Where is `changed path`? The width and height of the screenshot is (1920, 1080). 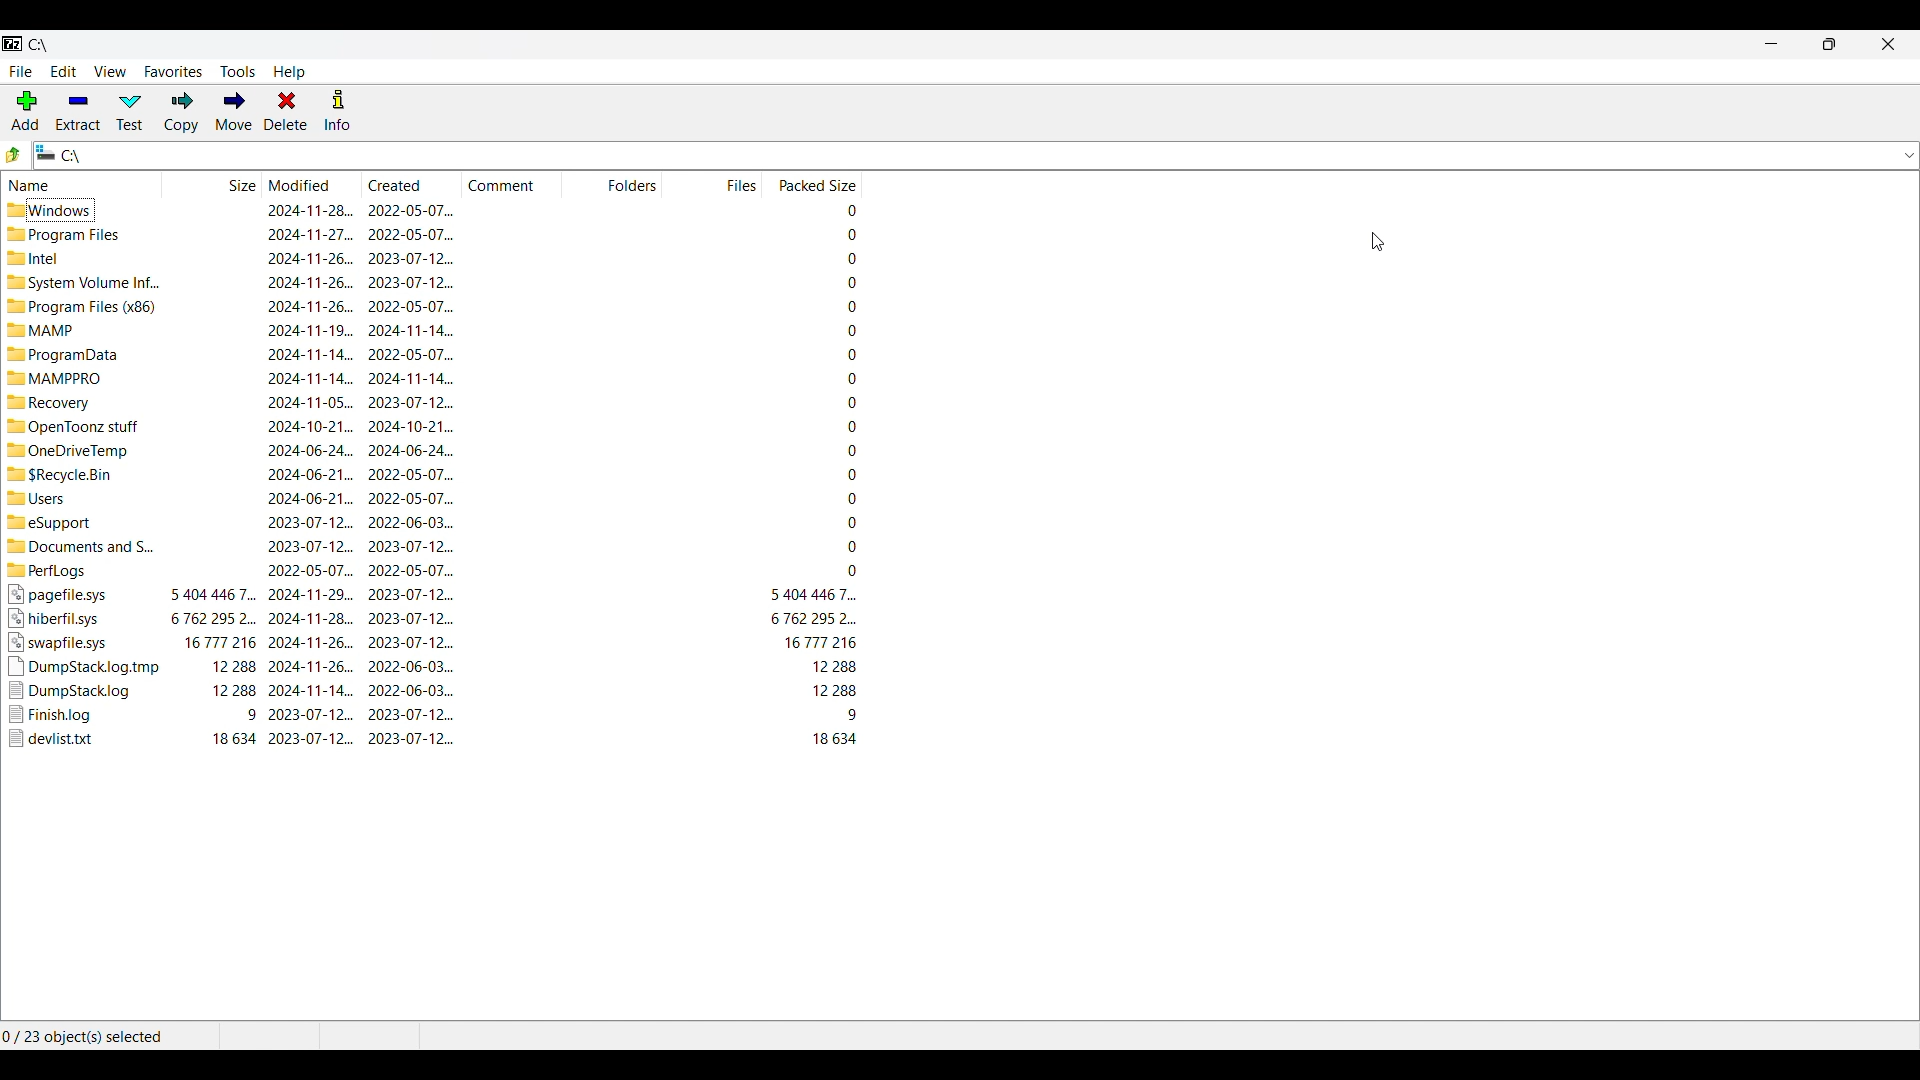 changed path is located at coordinates (961, 156).